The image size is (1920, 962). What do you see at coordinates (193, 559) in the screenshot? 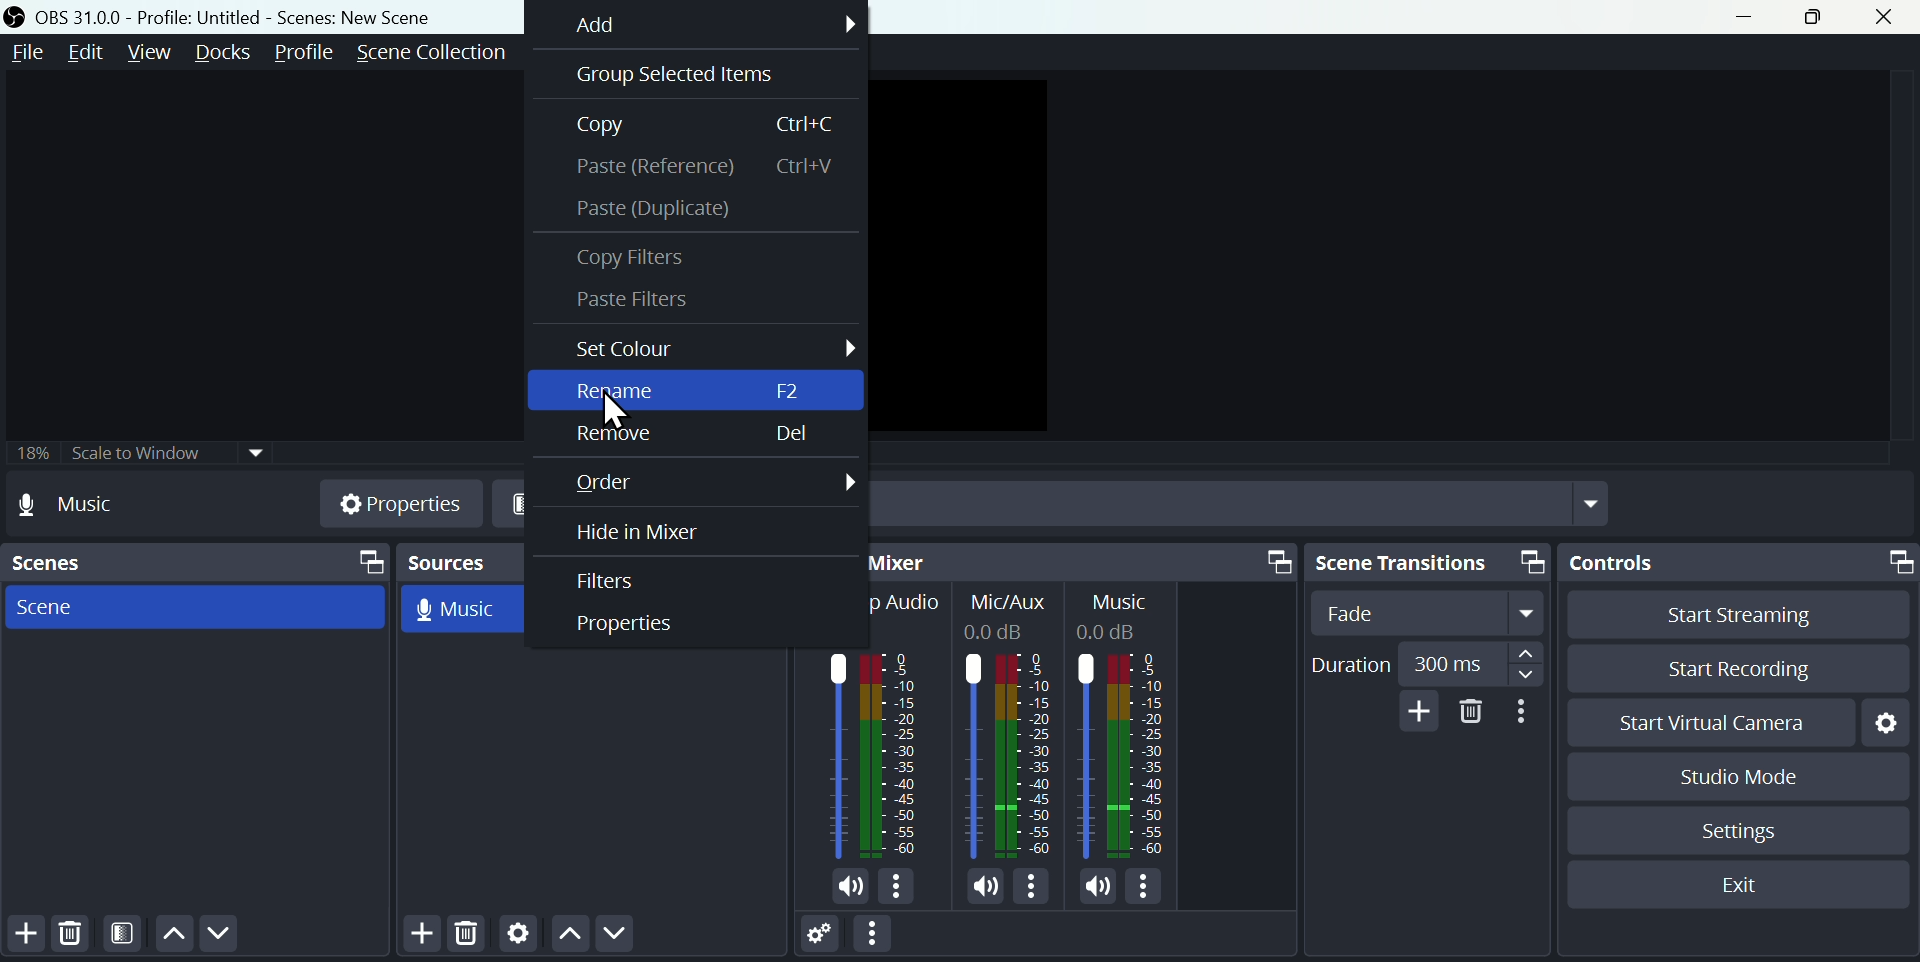
I see `Scenes` at bounding box center [193, 559].